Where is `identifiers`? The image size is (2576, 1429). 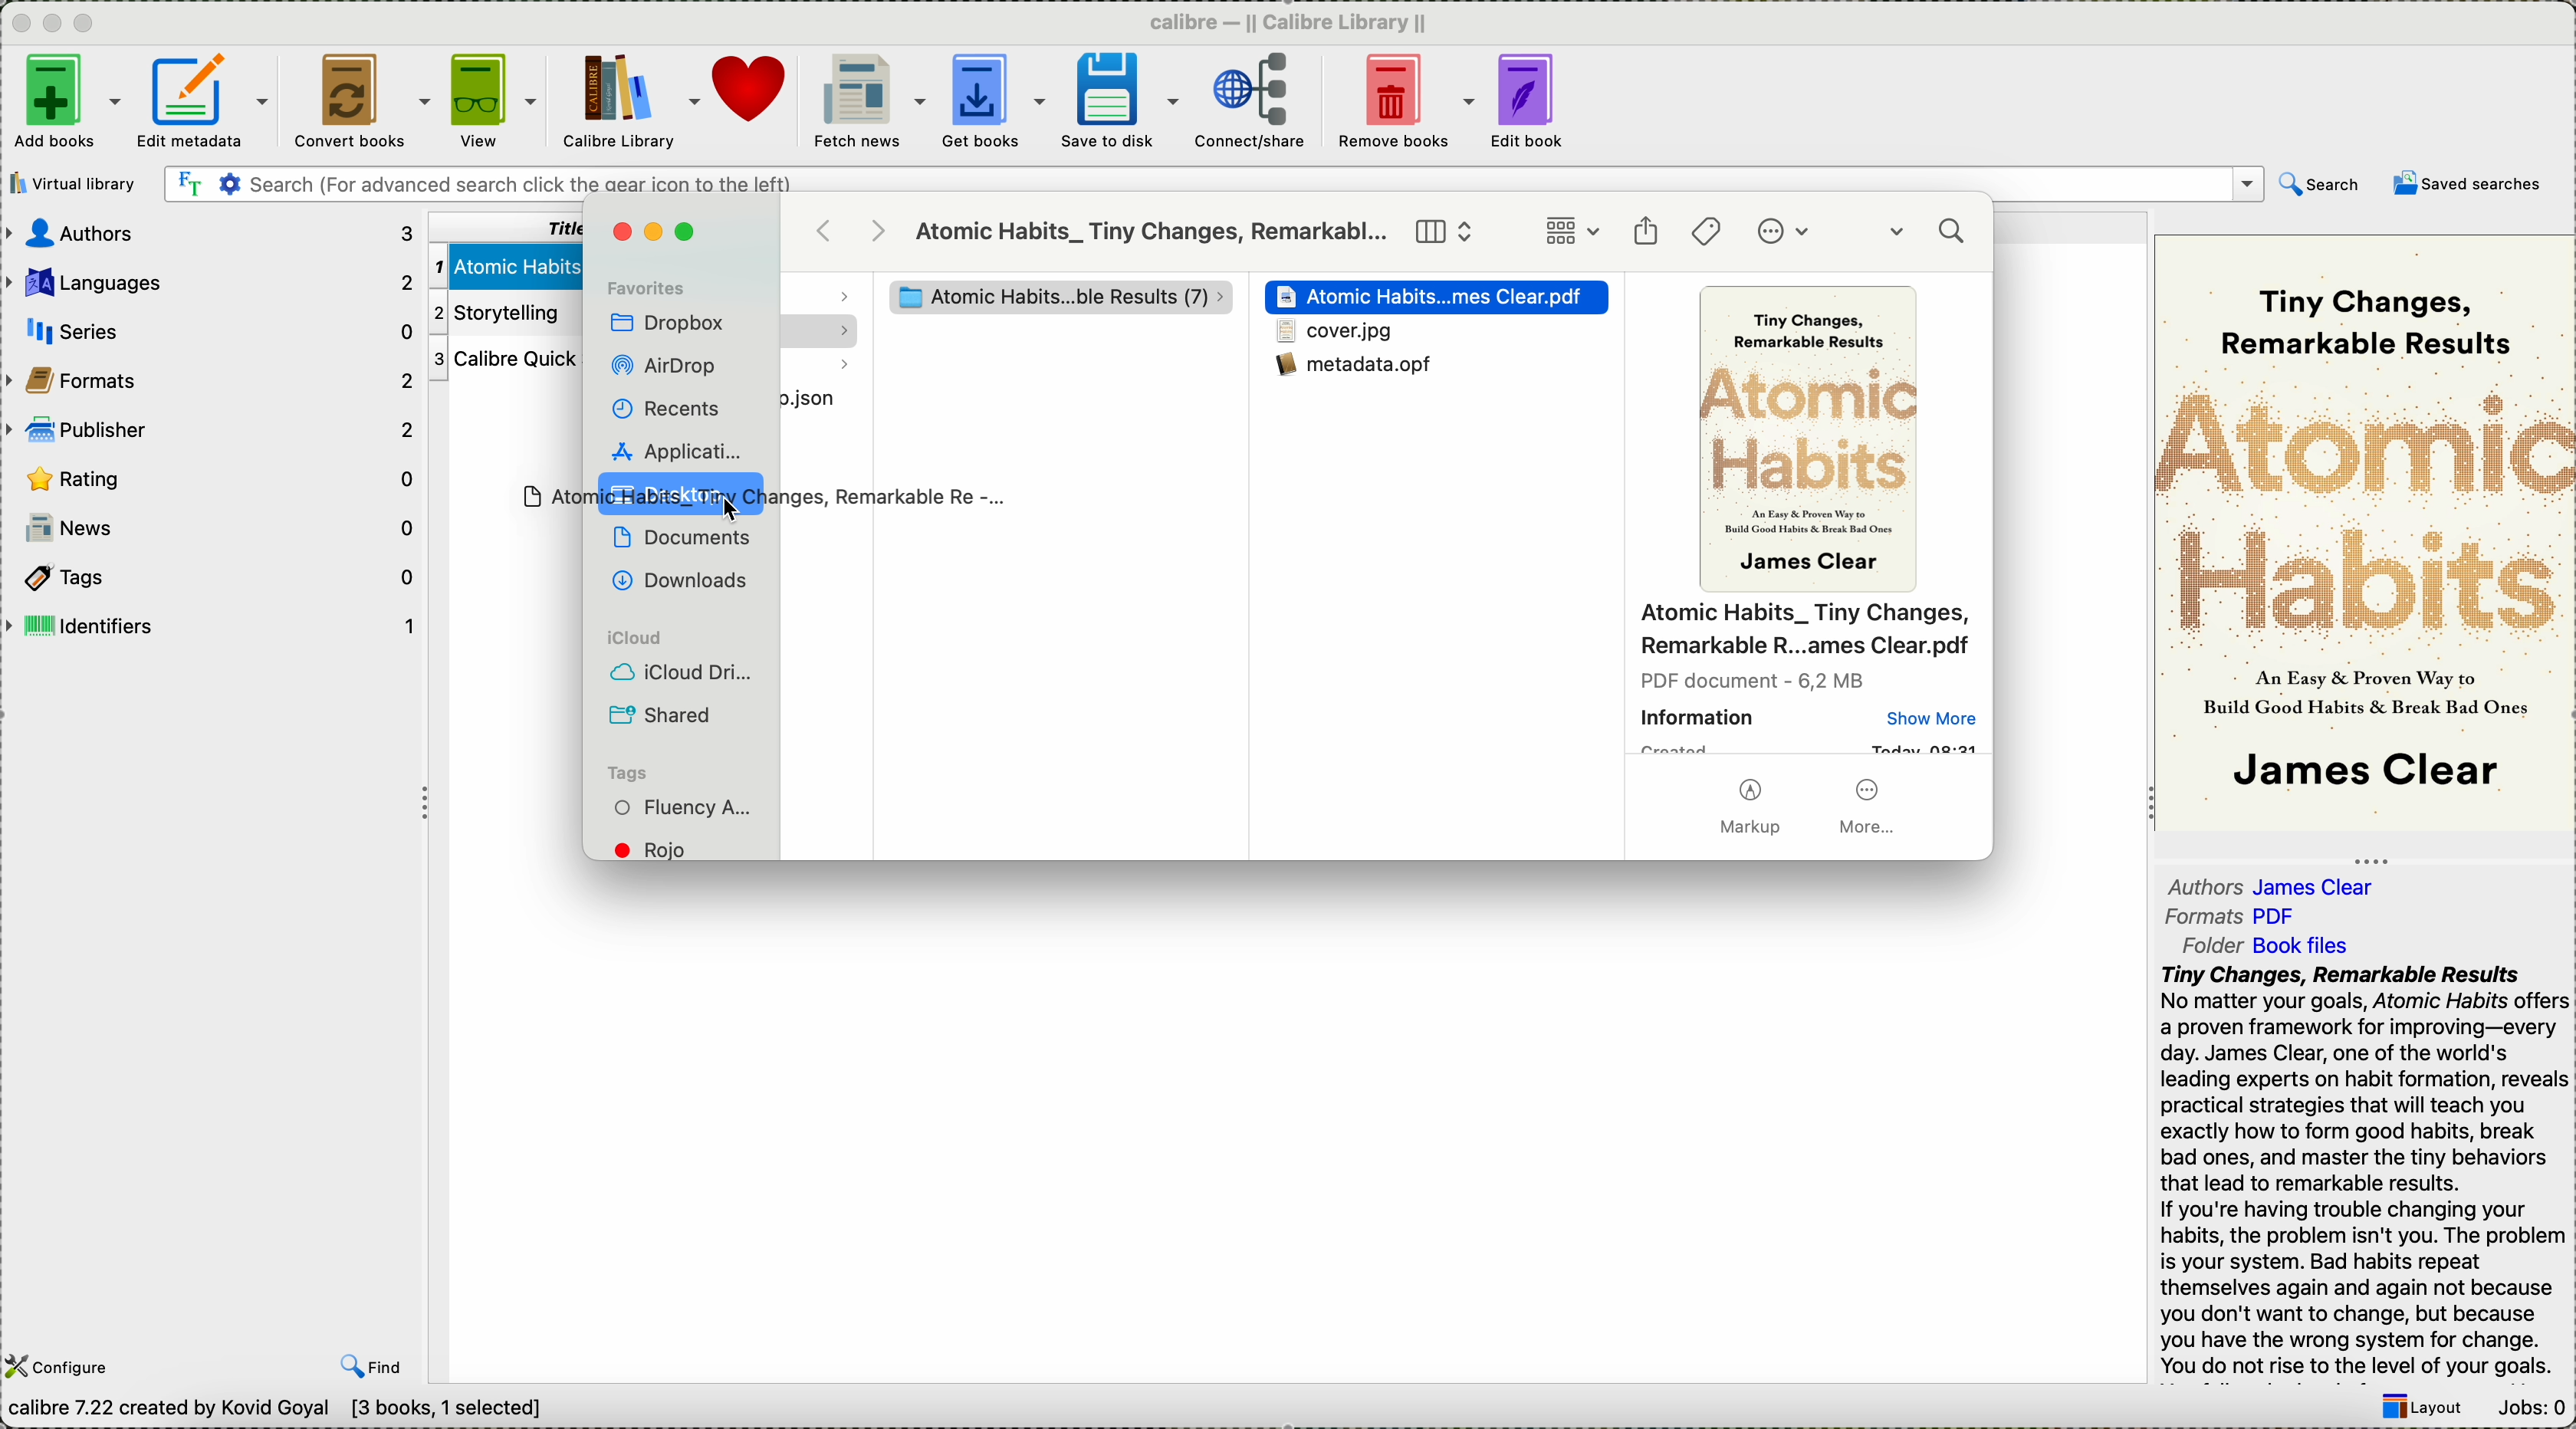 identifiers is located at coordinates (211, 626).